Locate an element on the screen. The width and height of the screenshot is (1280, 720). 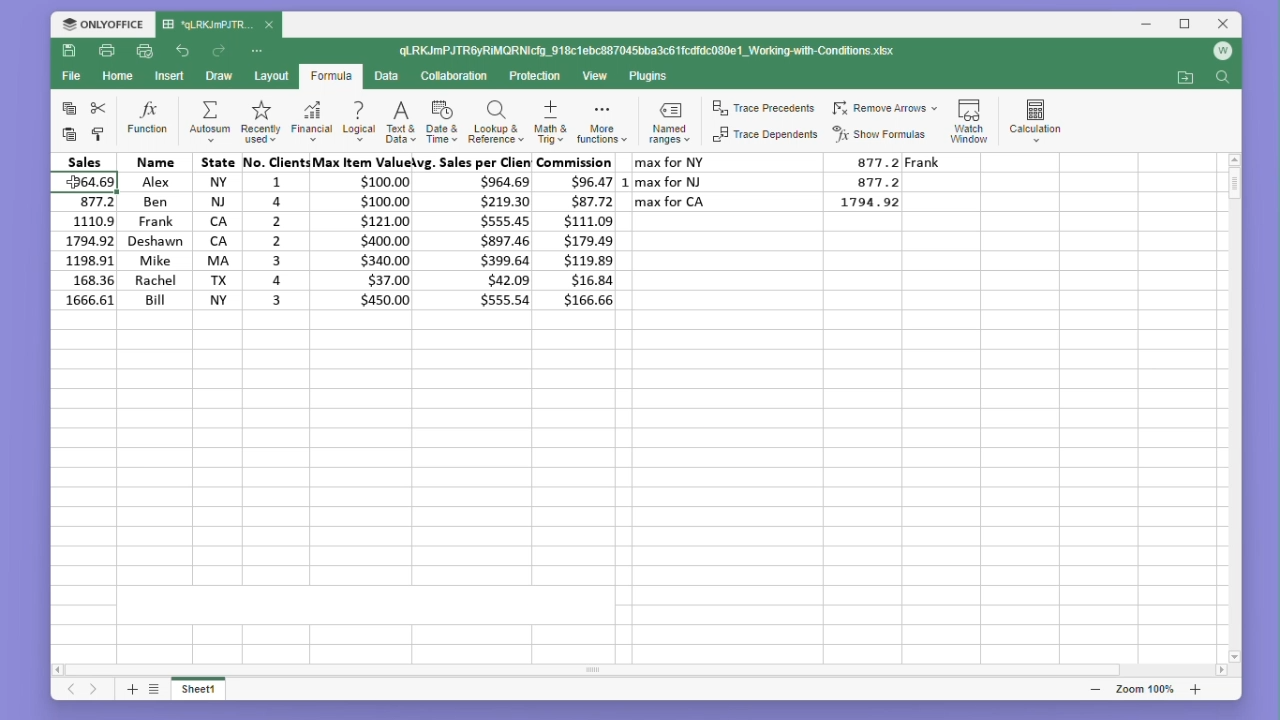
Text and data is located at coordinates (399, 119).